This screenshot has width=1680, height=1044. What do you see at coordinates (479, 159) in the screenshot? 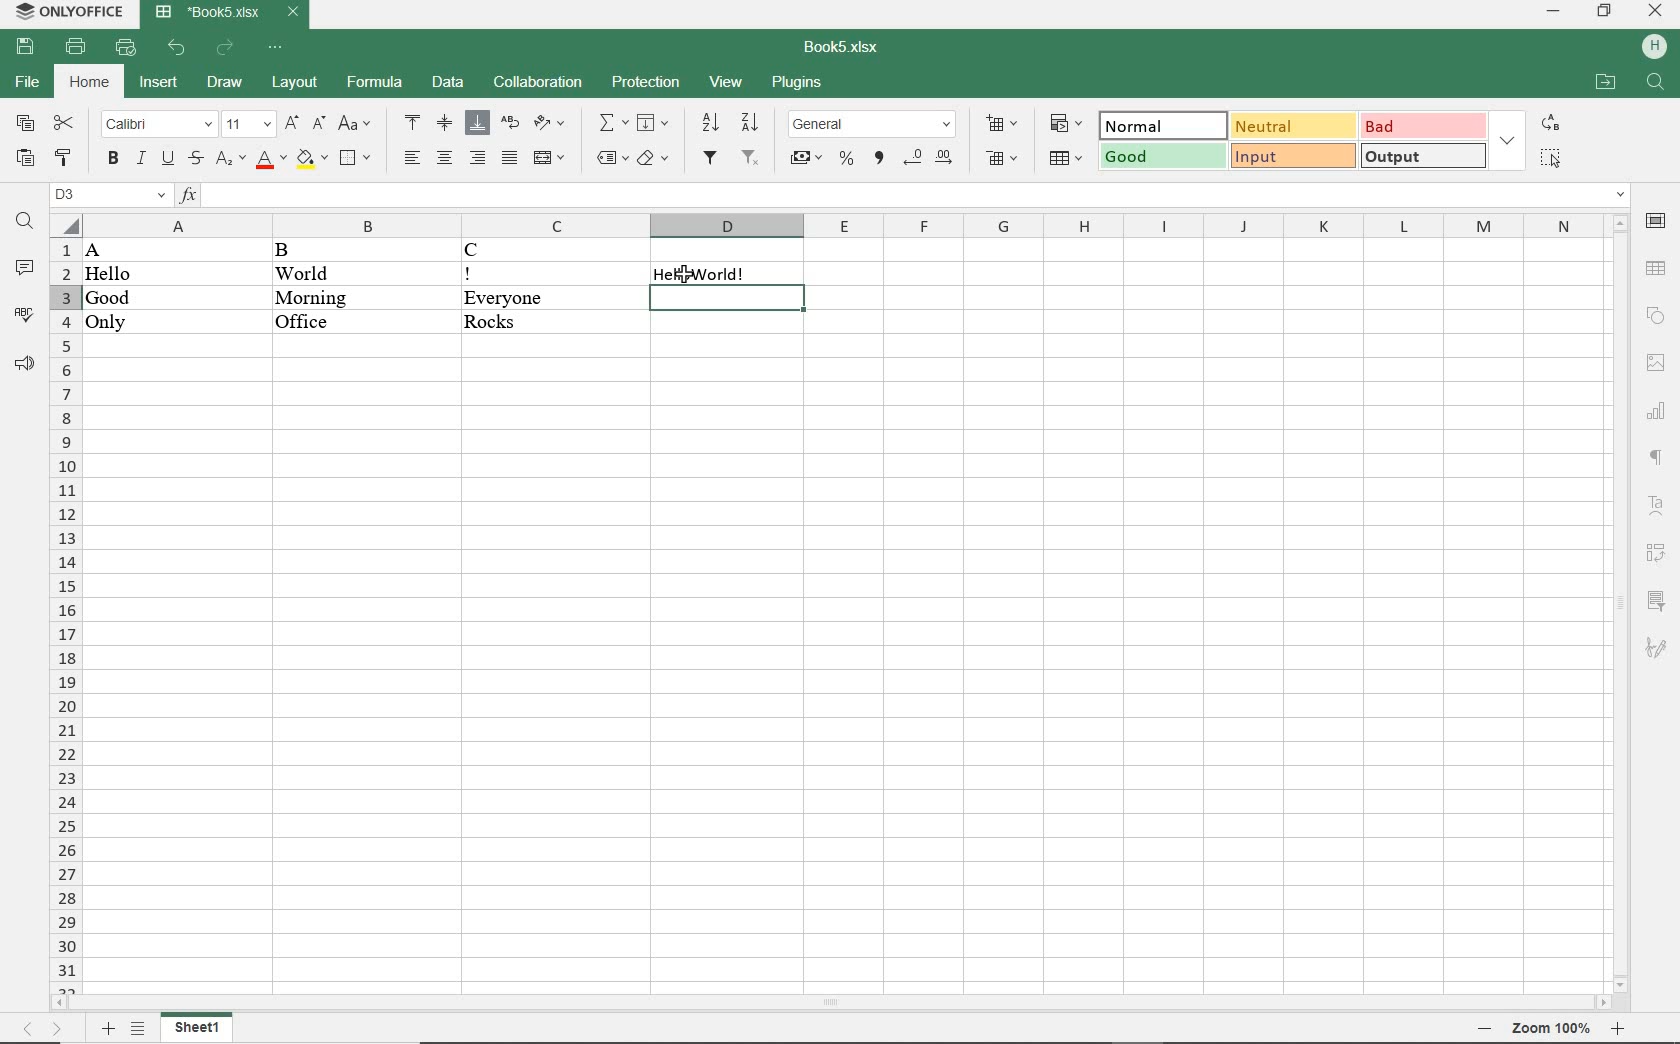
I see `ALIGN RIGHT` at bounding box center [479, 159].